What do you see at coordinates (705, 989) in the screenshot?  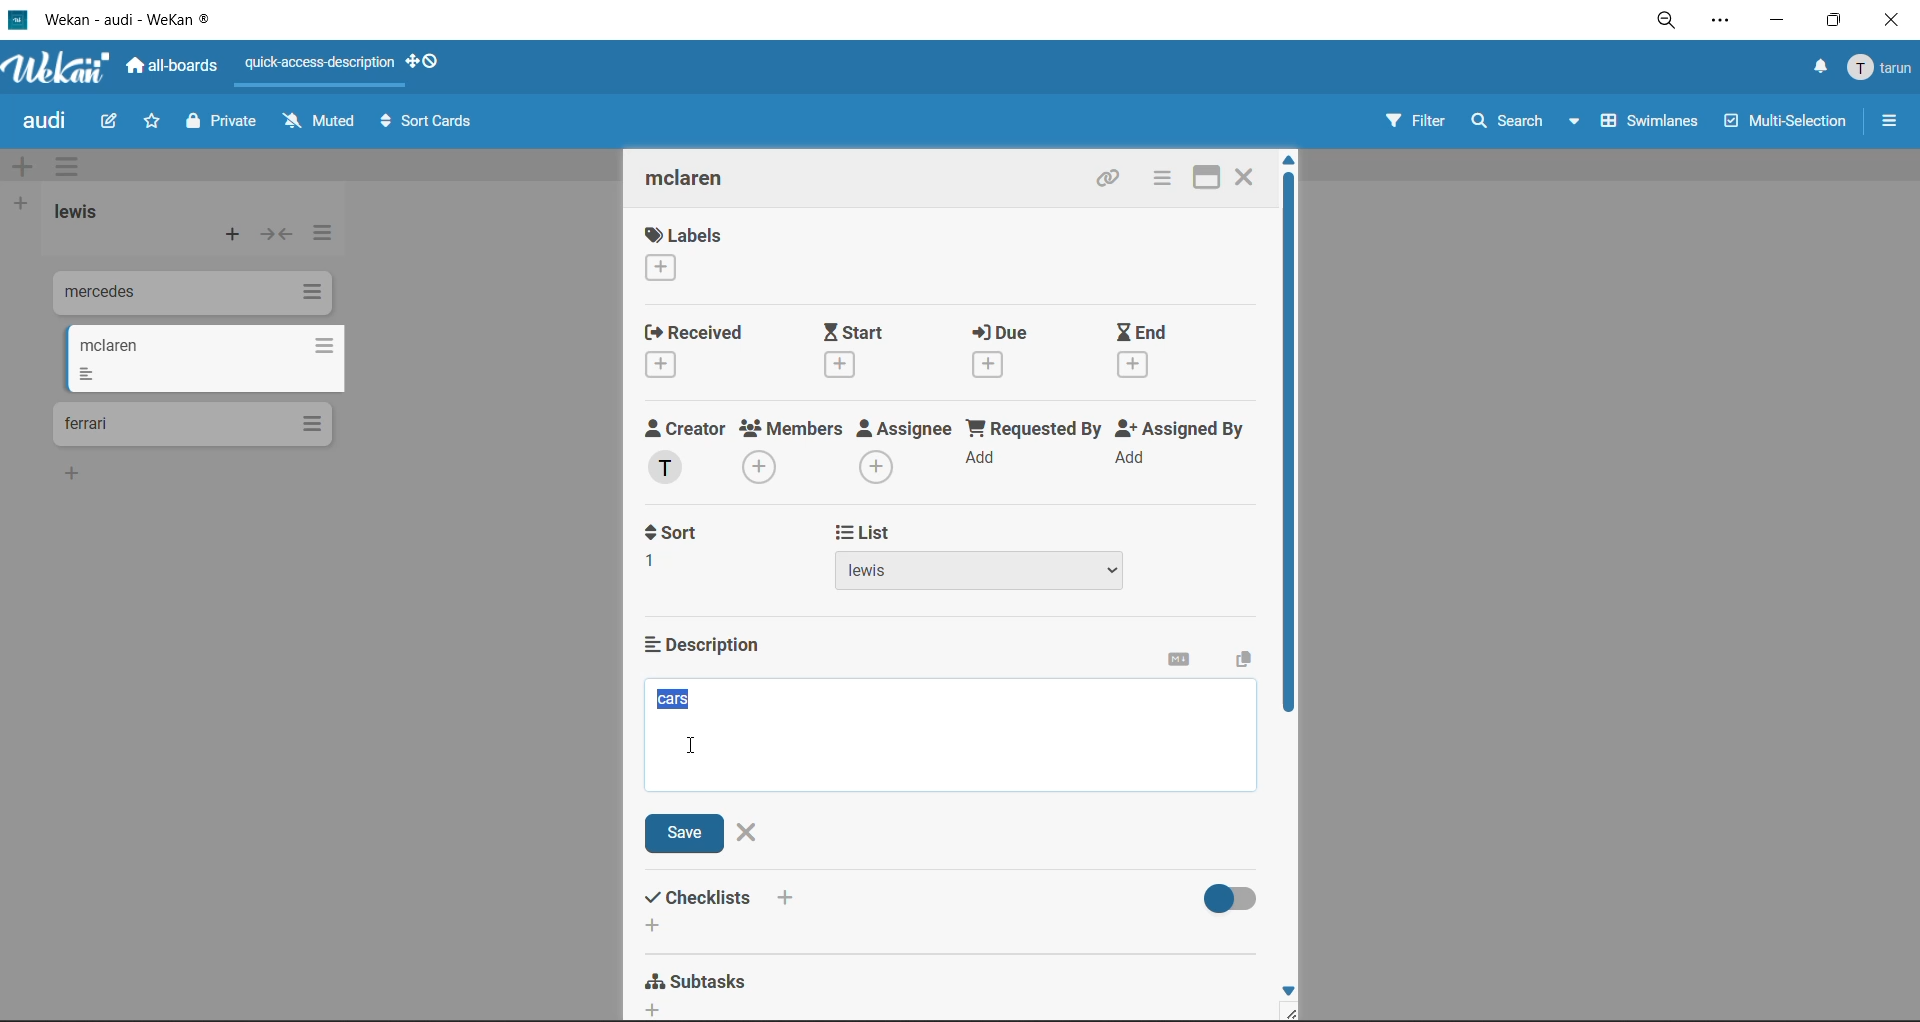 I see `subtasks` at bounding box center [705, 989].